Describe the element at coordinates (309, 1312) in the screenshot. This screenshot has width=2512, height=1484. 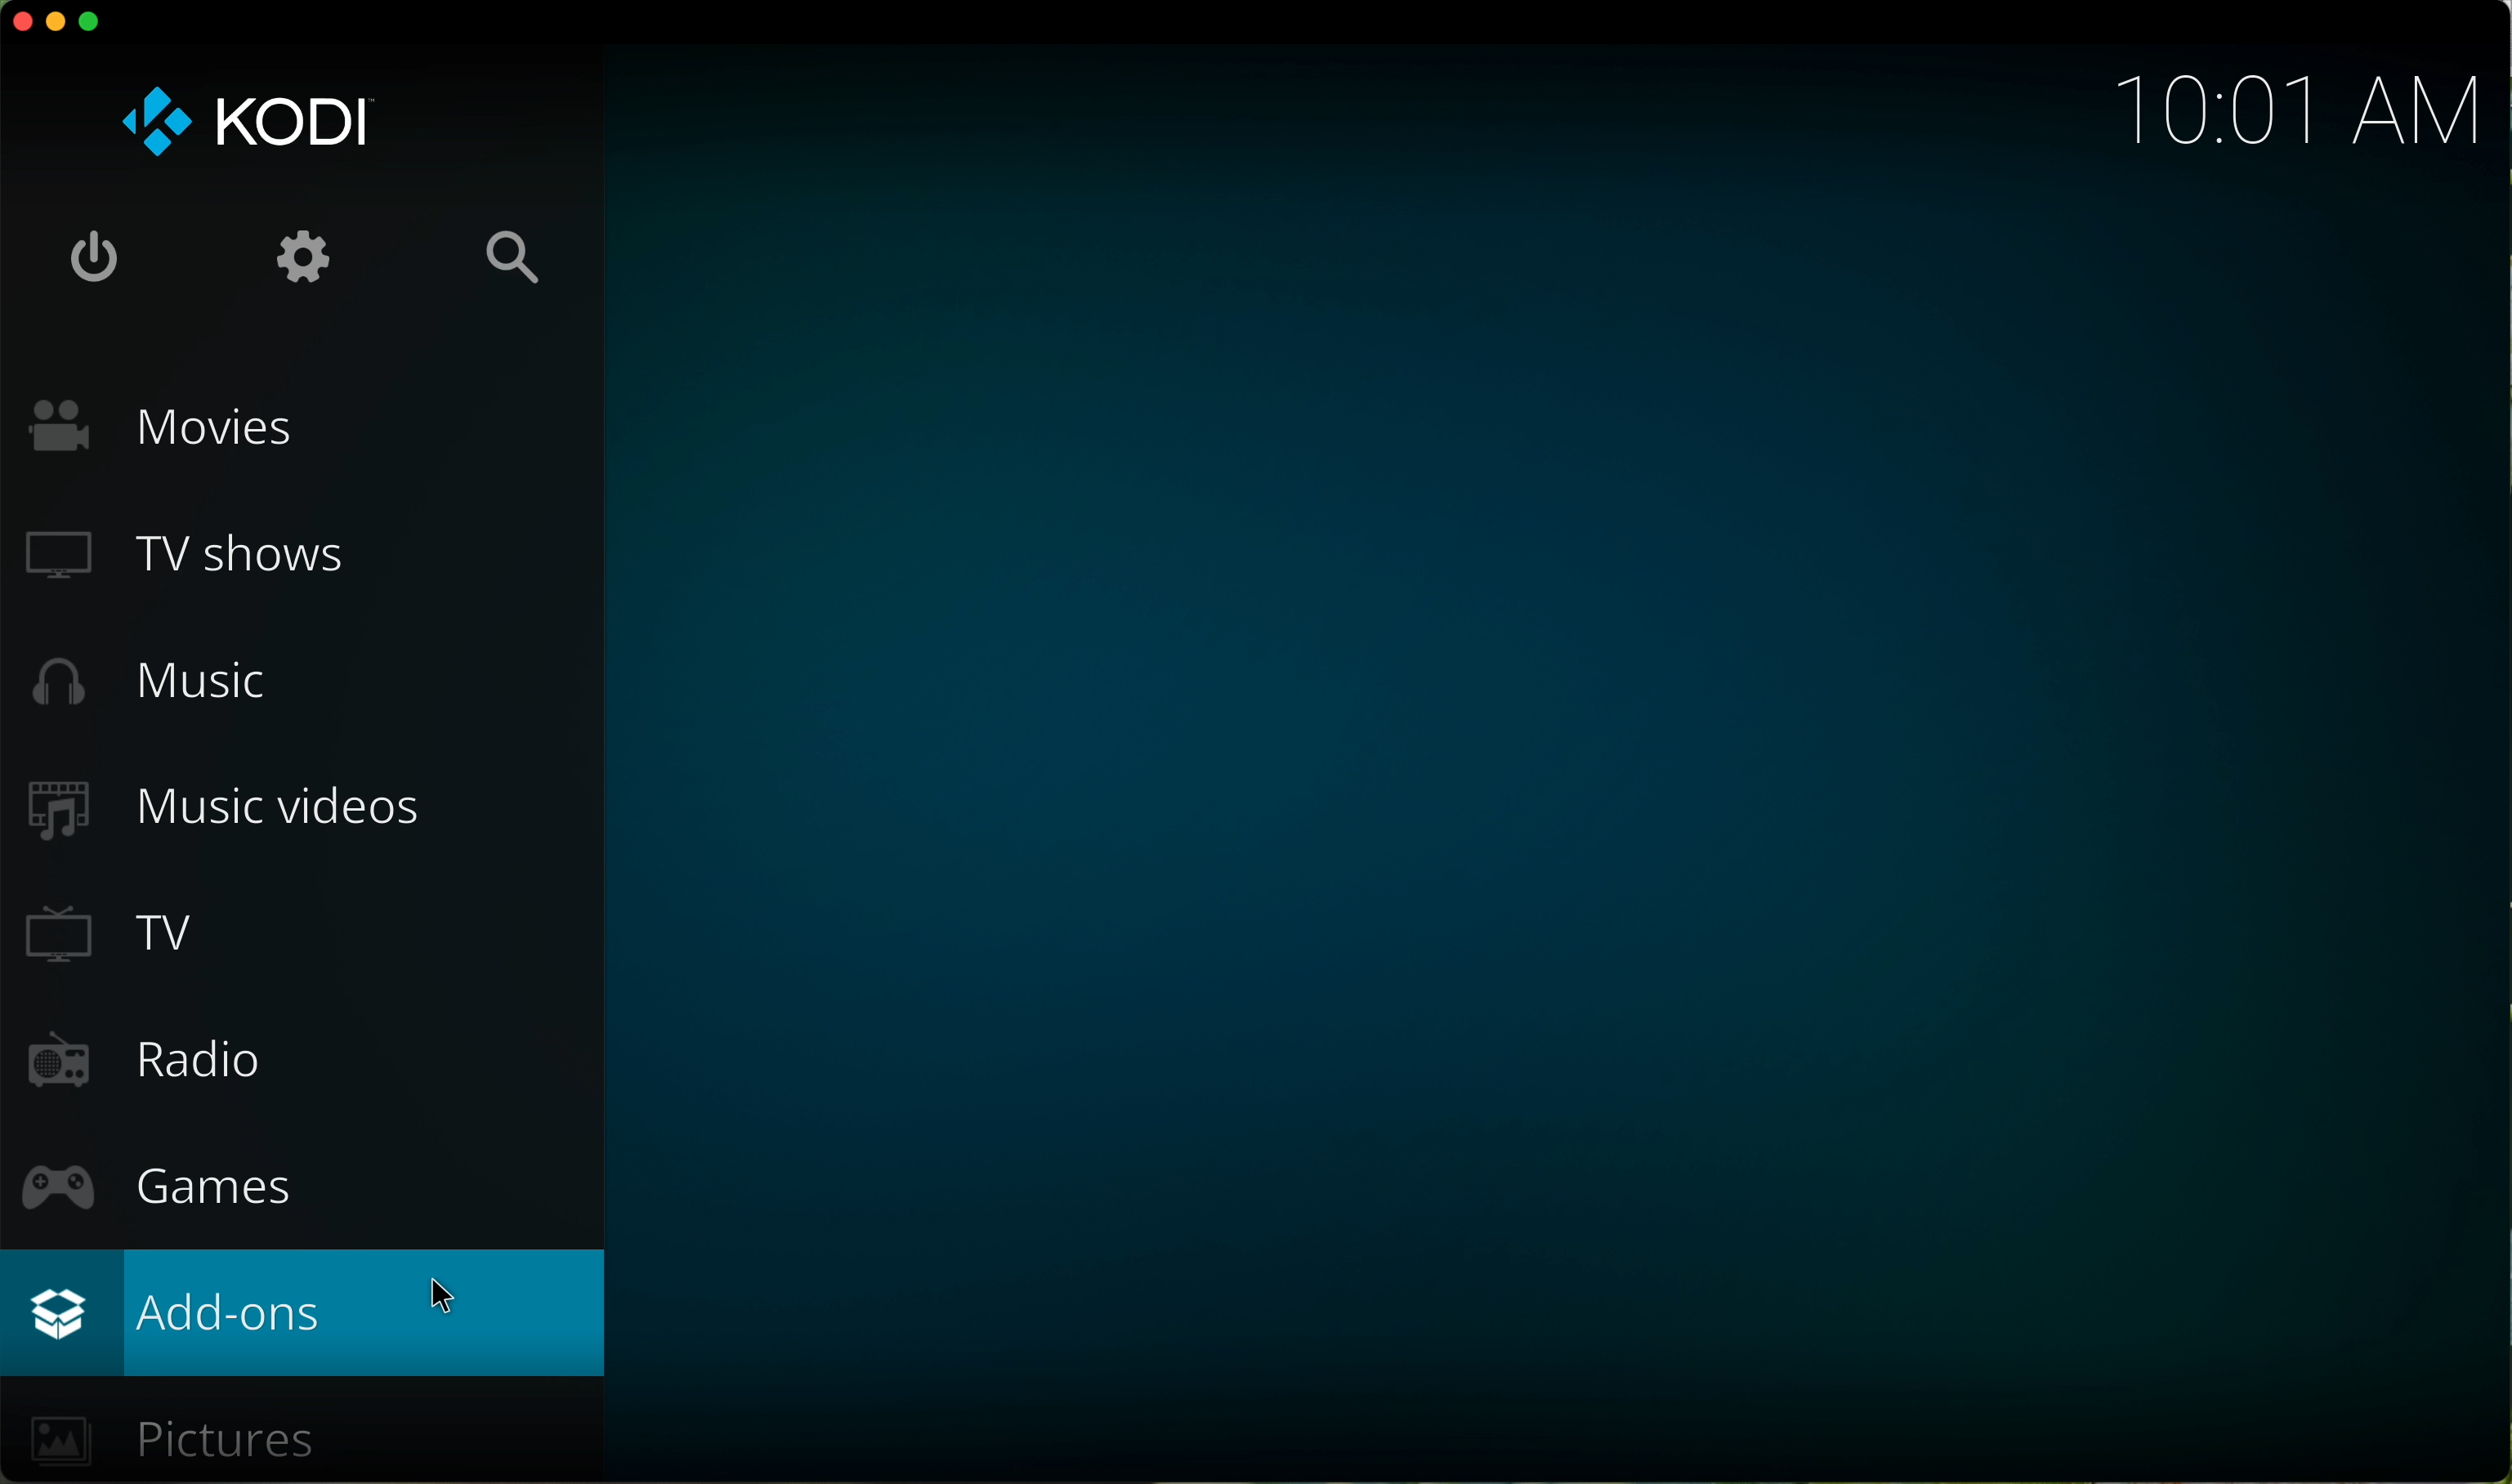
I see `click on add-ons` at that location.